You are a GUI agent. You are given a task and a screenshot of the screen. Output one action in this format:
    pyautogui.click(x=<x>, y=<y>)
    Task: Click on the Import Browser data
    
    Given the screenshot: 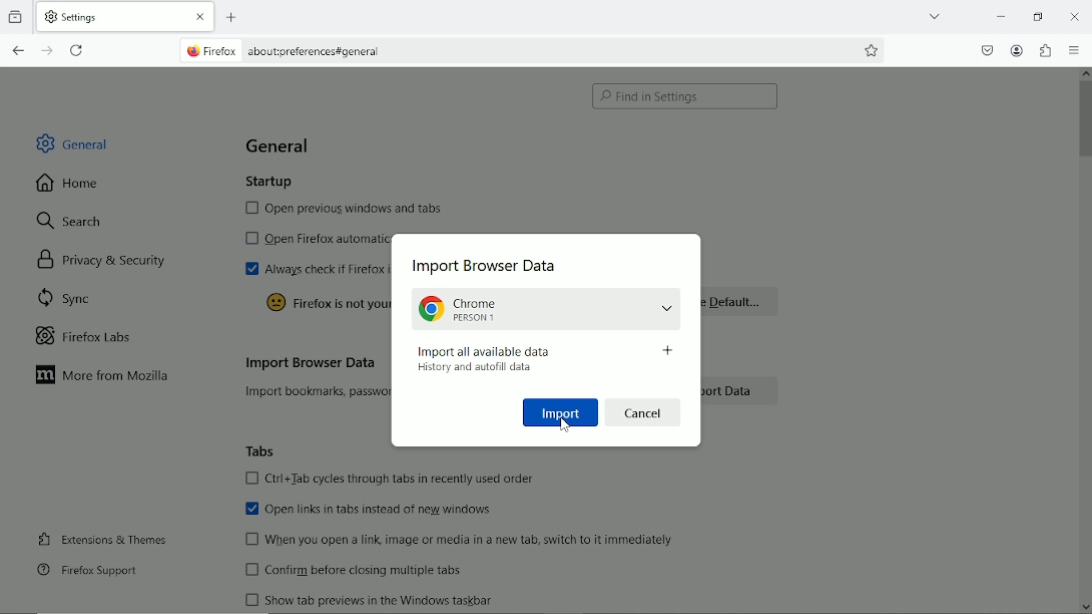 What is the action you would take?
    pyautogui.click(x=484, y=264)
    